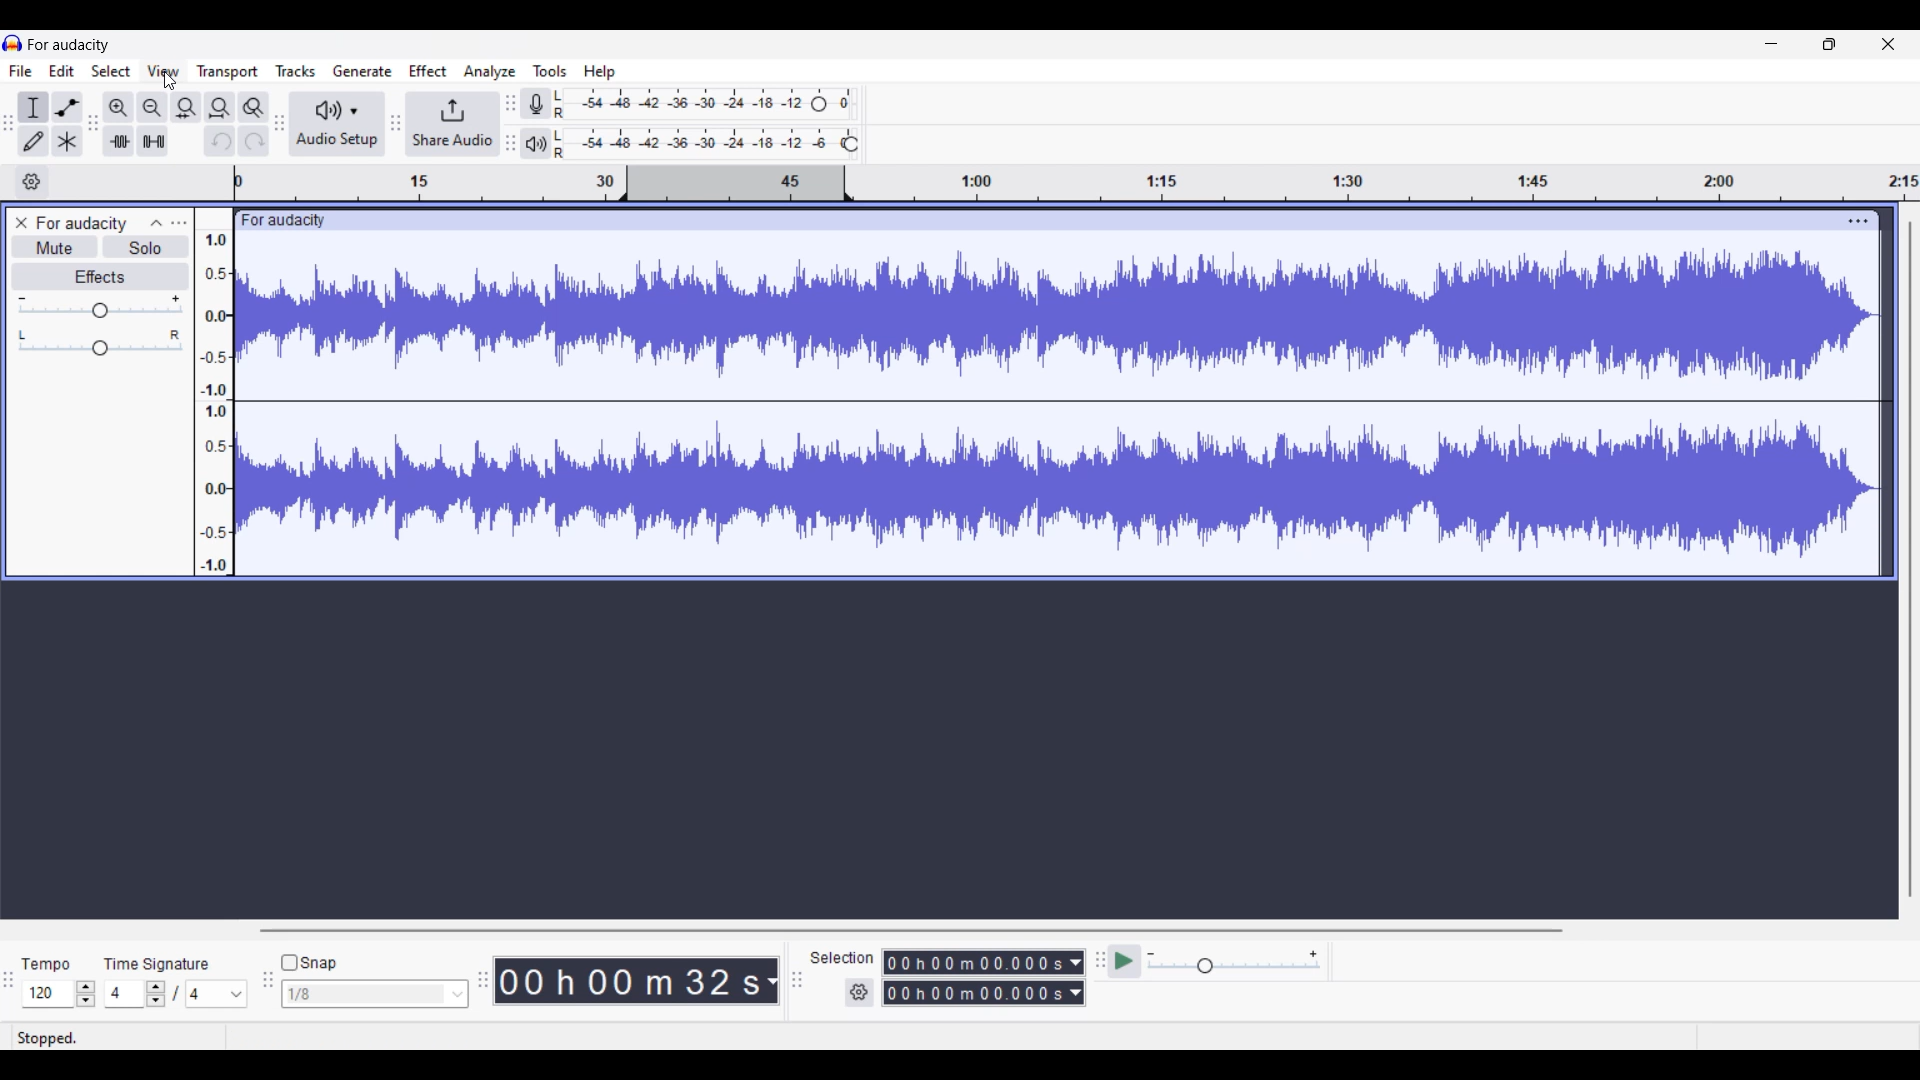 This screenshot has width=1920, height=1080. Describe the element at coordinates (158, 964) in the screenshot. I see `Indicates time signature settings` at that location.